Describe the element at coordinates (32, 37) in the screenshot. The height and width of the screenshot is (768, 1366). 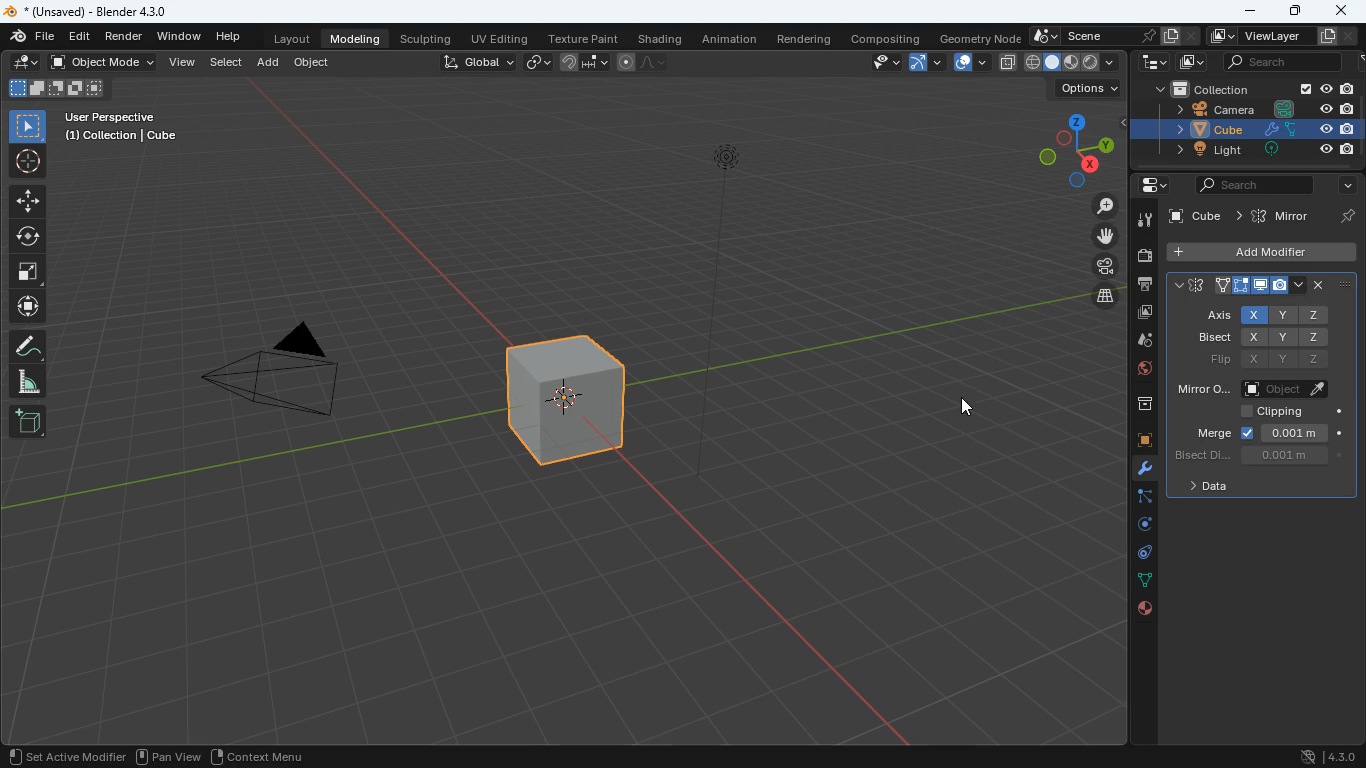
I see `file` at that location.